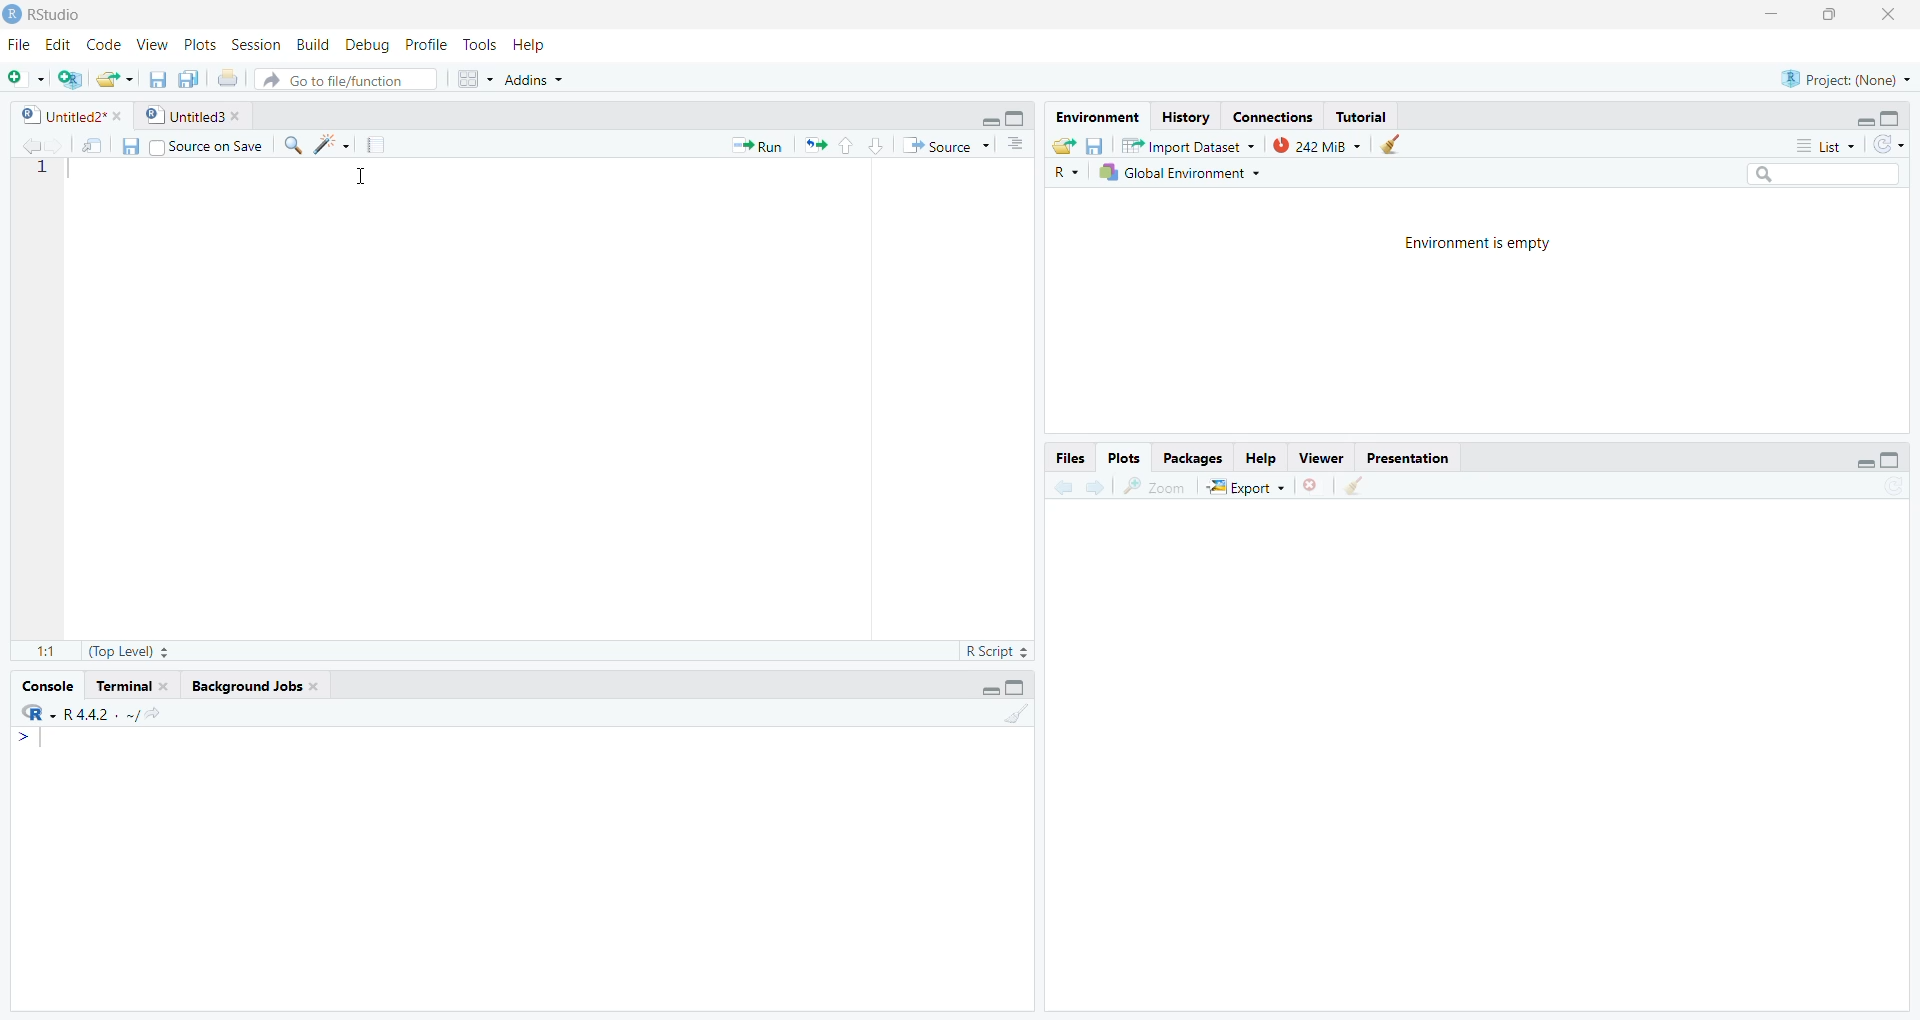 This screenshot has width=1920, height=1020. What do you see at coordinates (1185, 118) in the screenshot?
I see `History` at bounding box center [1185, 118].